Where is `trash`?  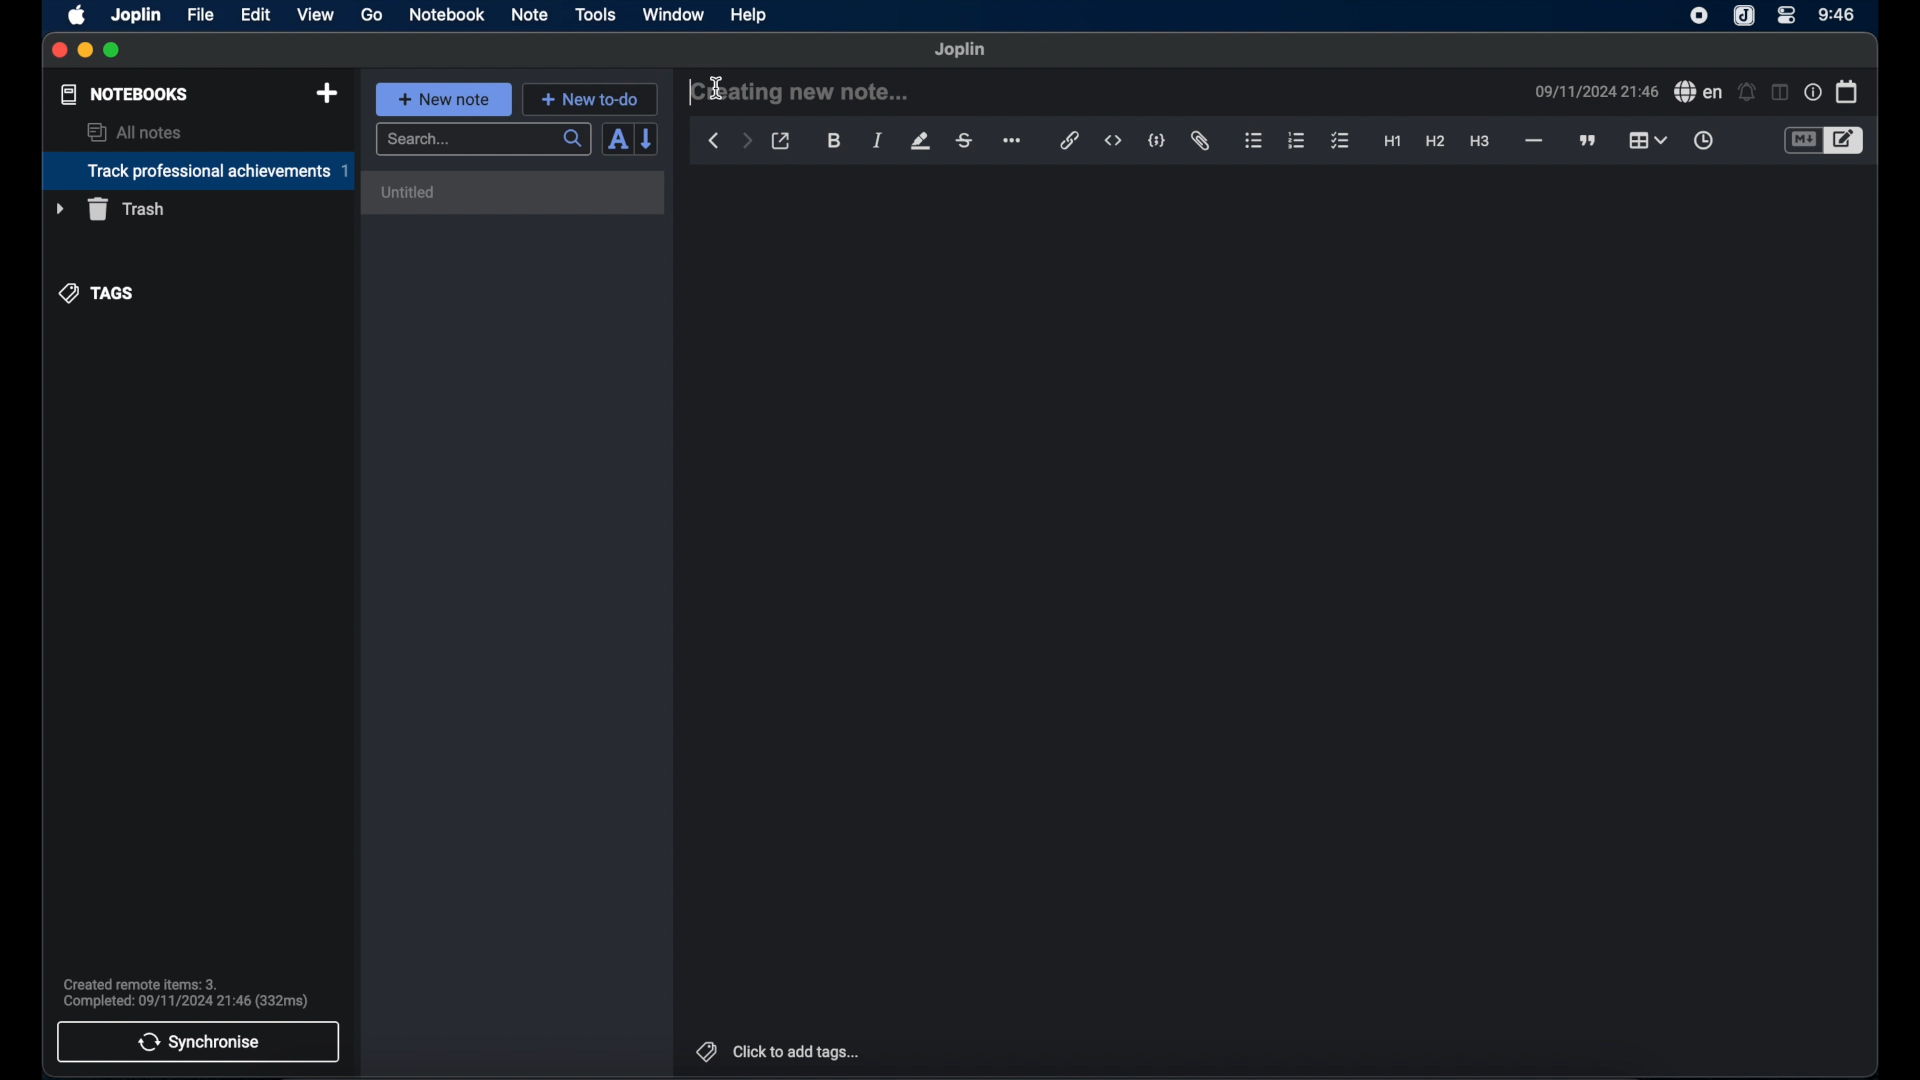 trash is located at coordinates (110, 209).